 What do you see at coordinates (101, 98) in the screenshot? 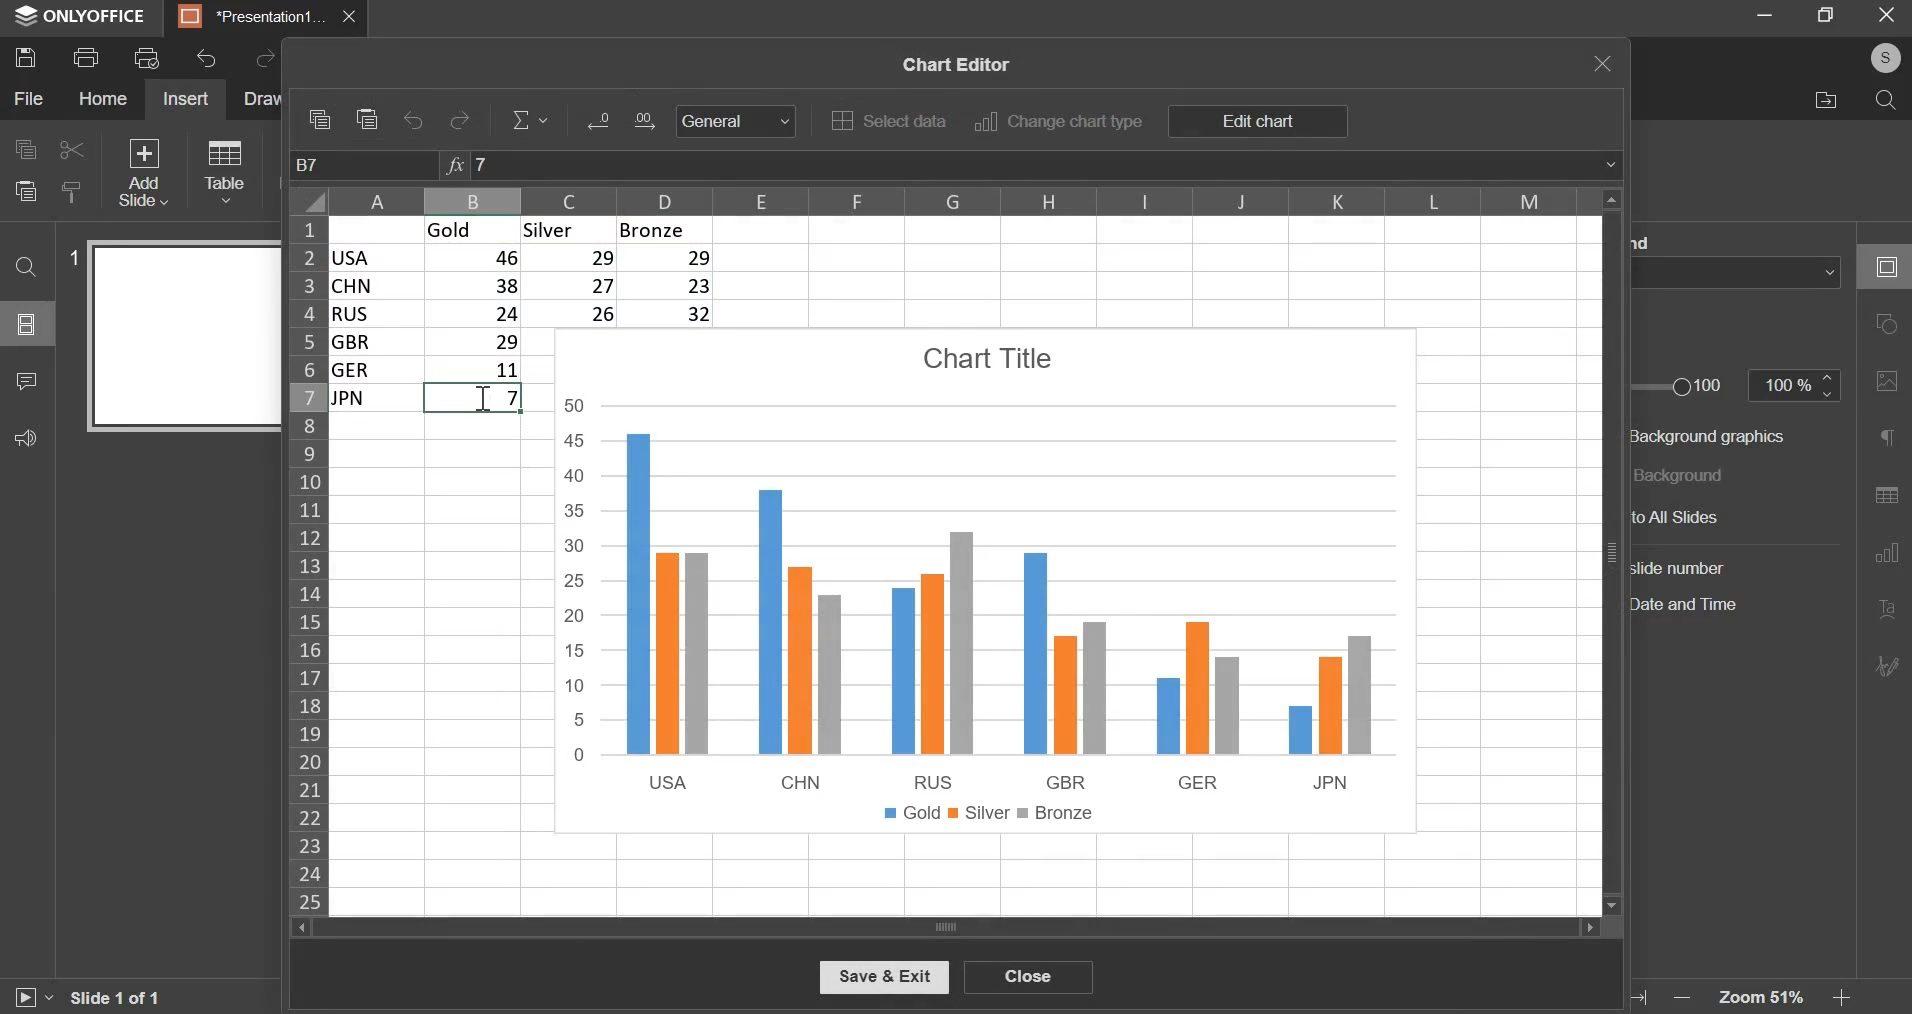
I see `home` at bounding box center [101, 98].